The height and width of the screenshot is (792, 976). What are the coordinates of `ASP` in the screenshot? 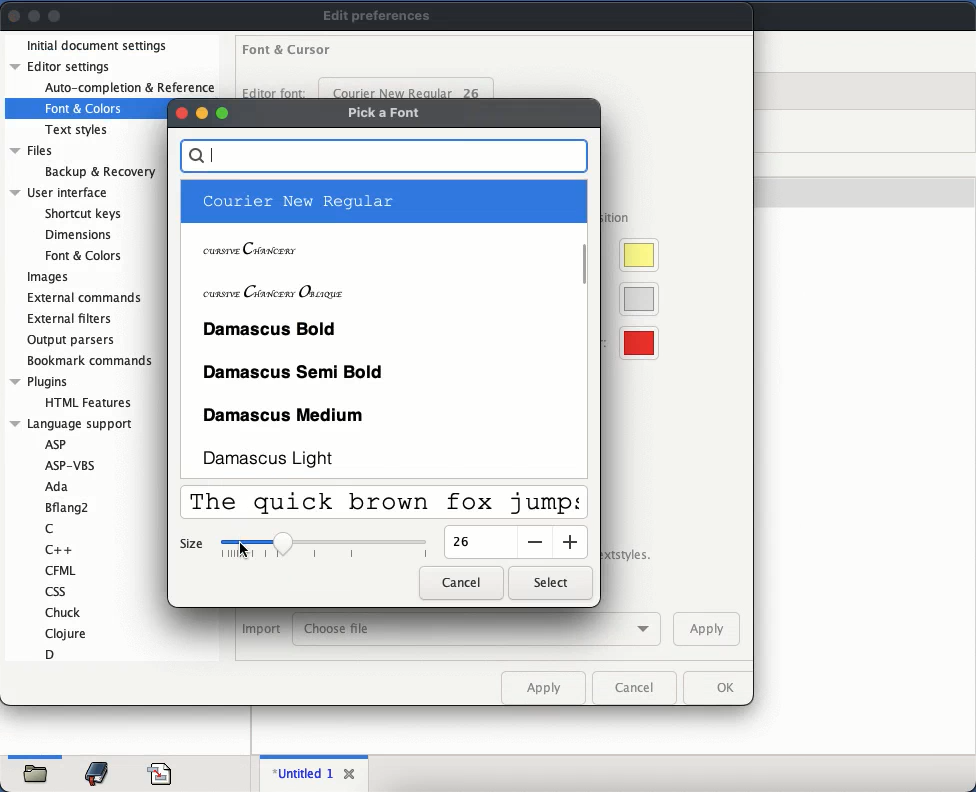 It's located at (58, 444).